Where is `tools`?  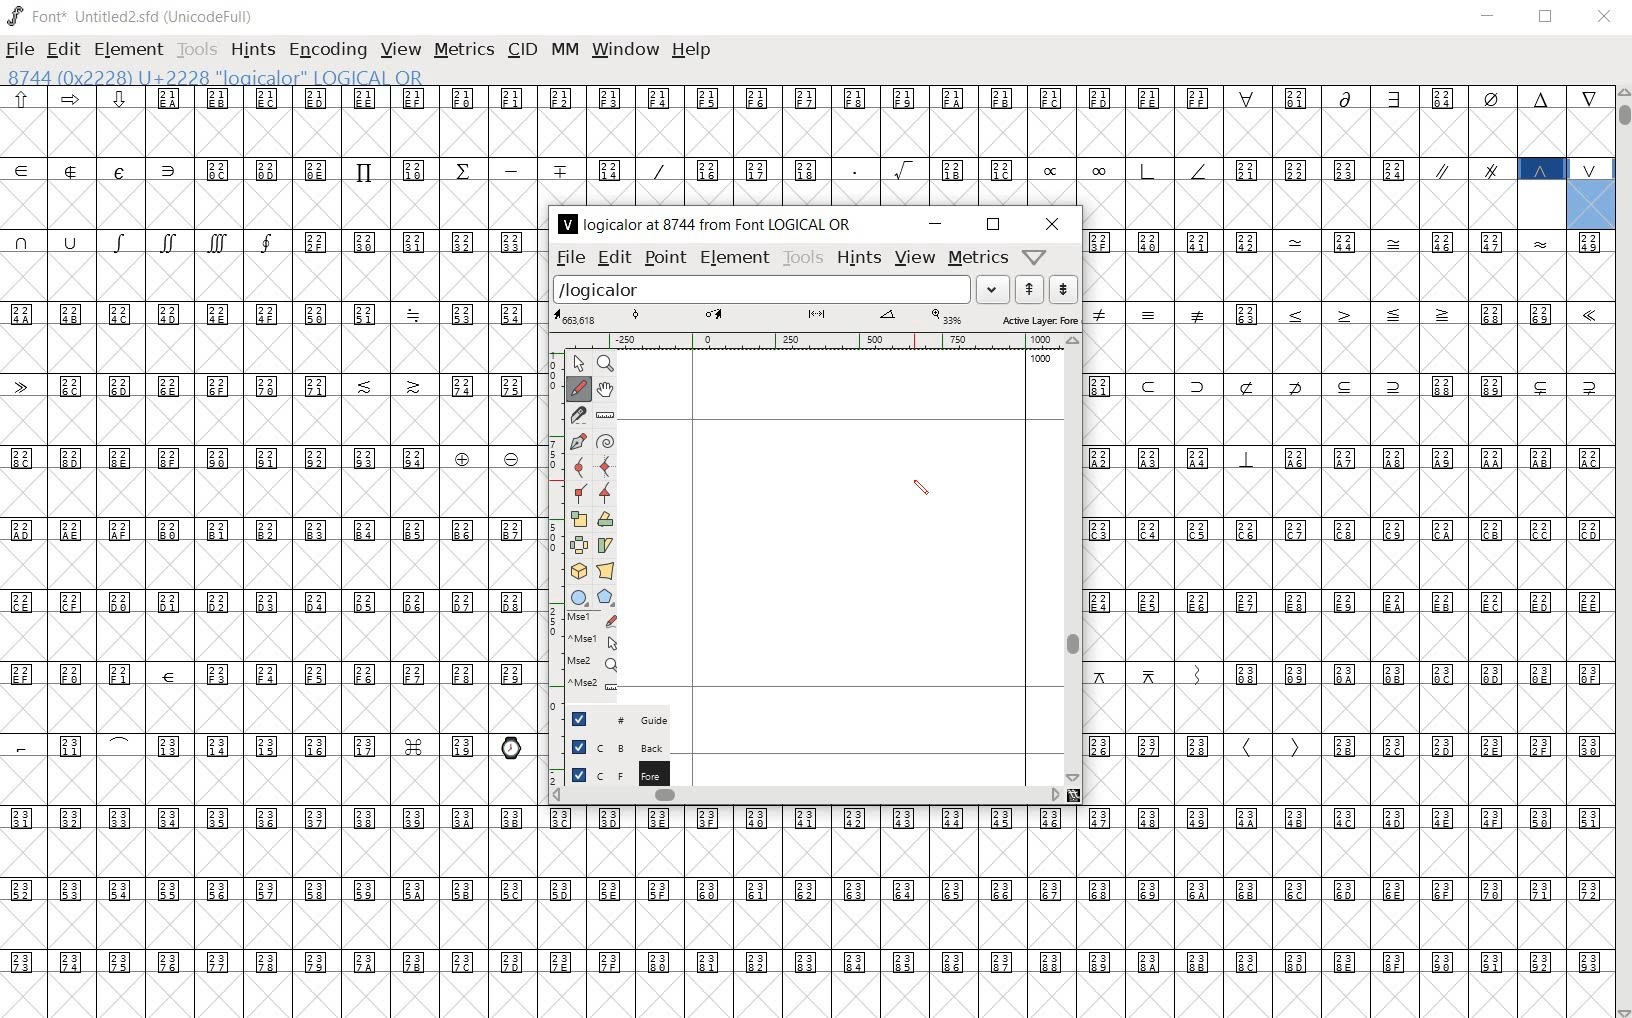 tools is located at coordinates (196, 50).